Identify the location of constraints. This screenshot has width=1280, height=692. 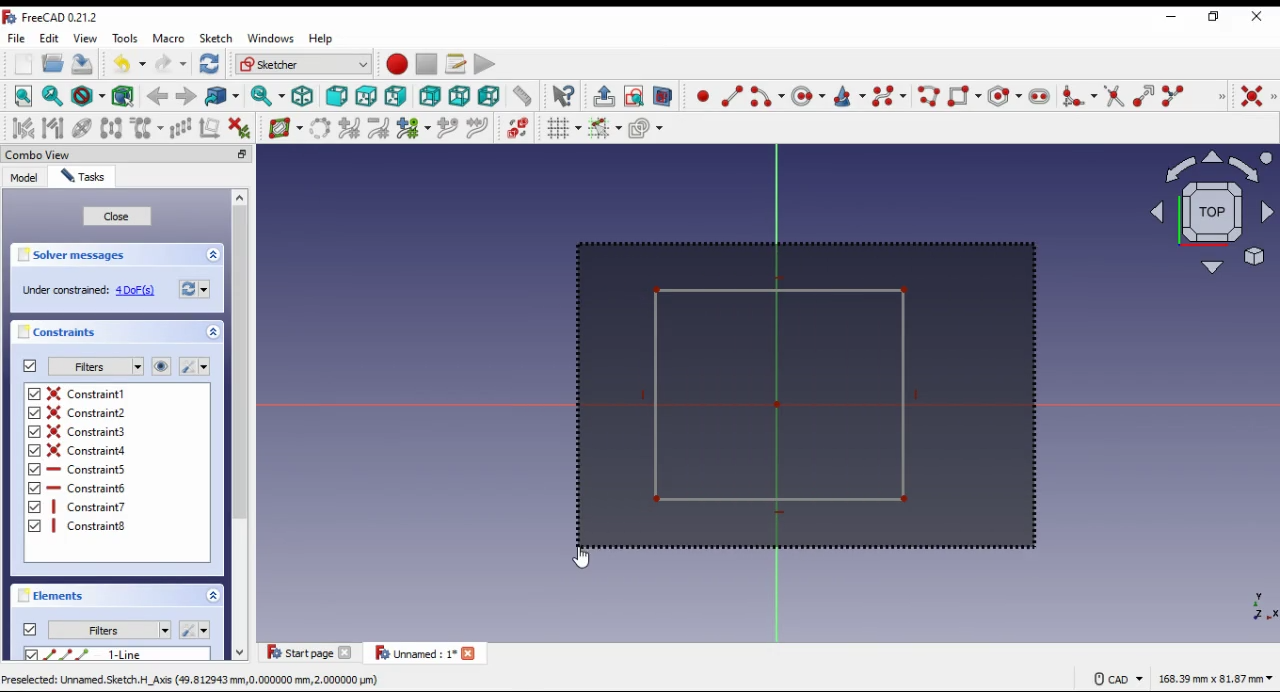
(62, 333).